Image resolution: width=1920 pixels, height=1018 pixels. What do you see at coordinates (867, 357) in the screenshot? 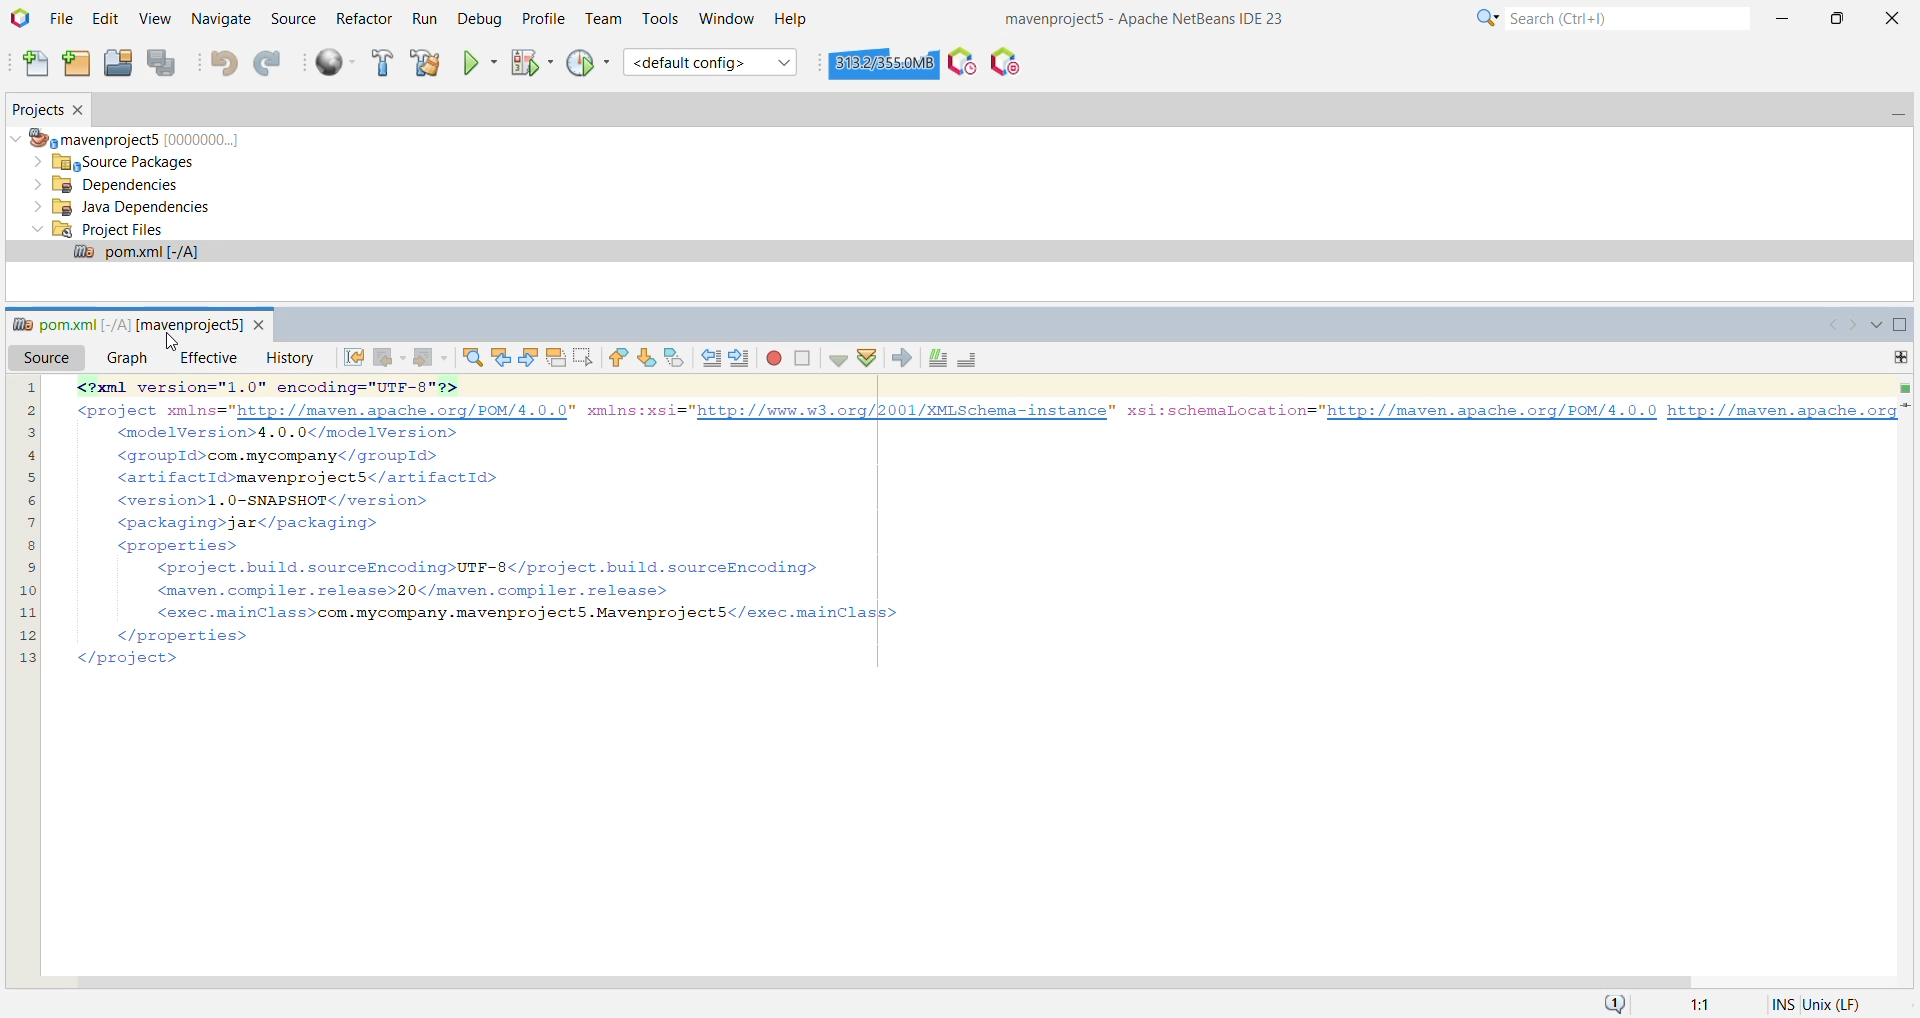
I see `Validate XML` at bounding box center [867, 357].